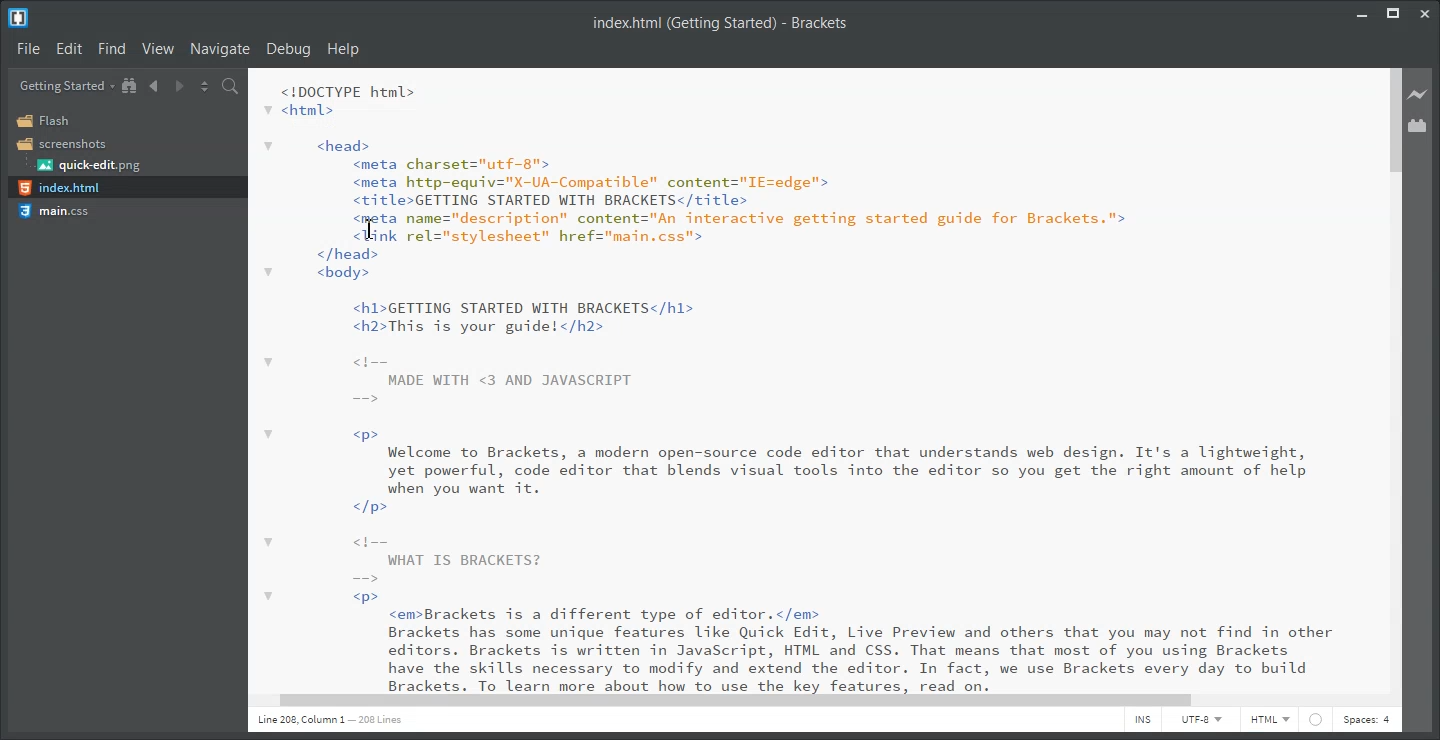 The image size is (1440, 740). What do you see at coordinates (1417, 93) in the screenshot?
I see `Live preview` at bounding box center [1417, 93].